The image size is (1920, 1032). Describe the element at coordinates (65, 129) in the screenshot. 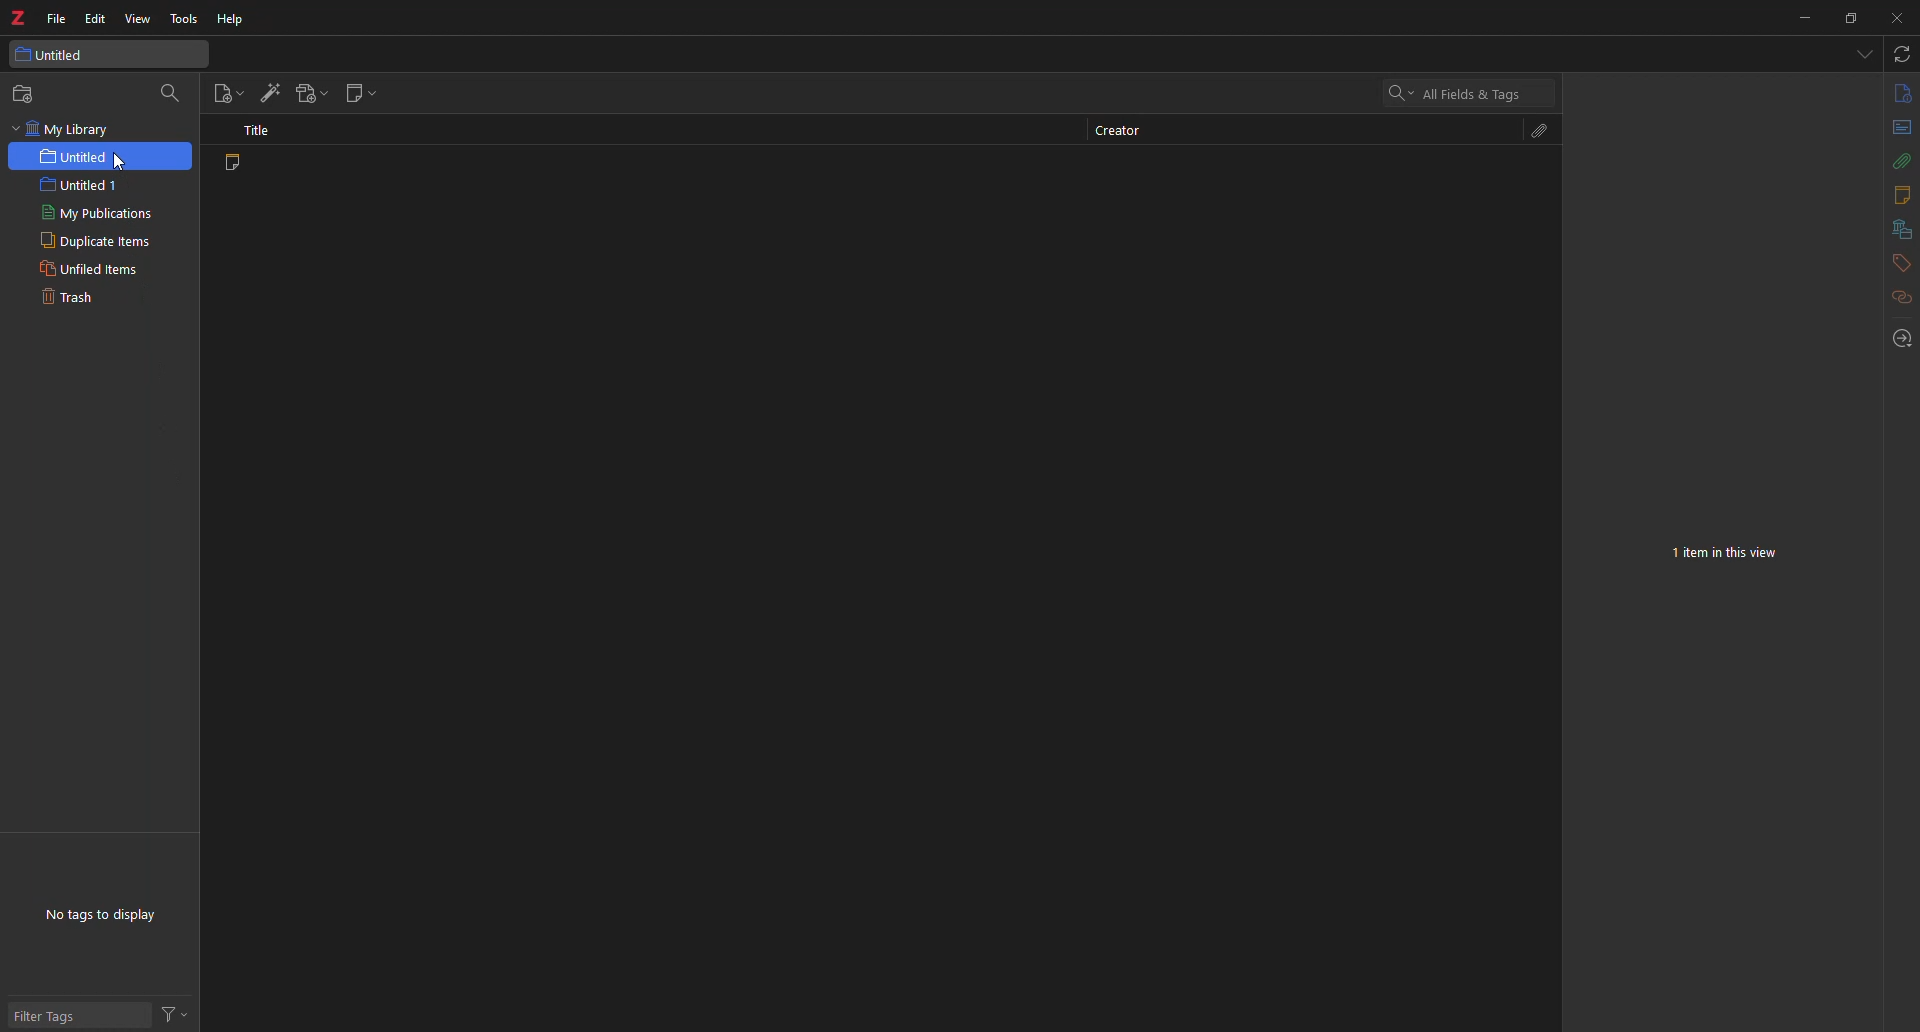

I see `my library` at that location.